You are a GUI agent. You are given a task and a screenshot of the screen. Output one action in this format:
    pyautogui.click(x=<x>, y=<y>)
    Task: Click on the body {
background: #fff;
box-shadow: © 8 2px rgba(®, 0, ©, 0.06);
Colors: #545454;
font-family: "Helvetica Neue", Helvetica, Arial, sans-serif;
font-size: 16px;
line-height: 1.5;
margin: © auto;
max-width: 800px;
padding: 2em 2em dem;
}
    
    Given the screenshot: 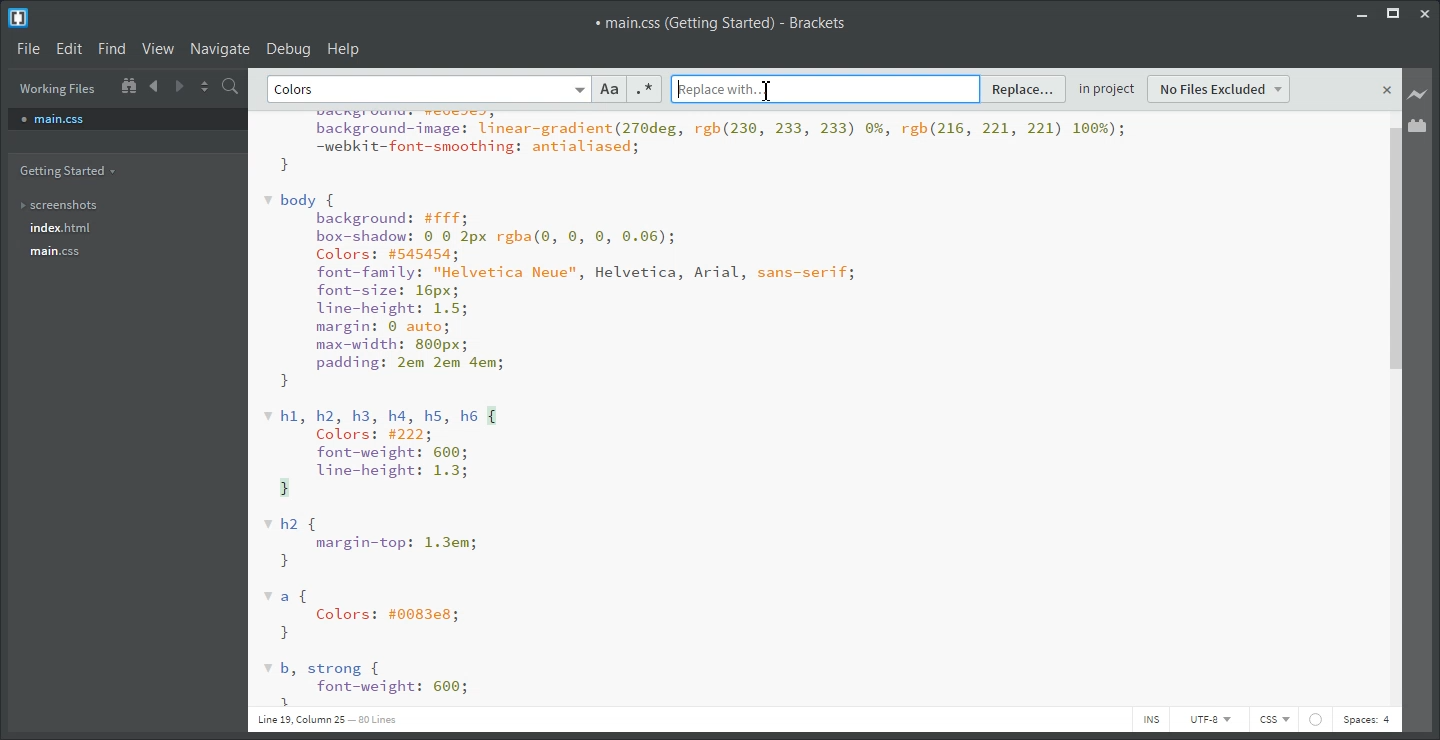 What is the action you would take?
    pyautogui.click(x=561, y=291)
    